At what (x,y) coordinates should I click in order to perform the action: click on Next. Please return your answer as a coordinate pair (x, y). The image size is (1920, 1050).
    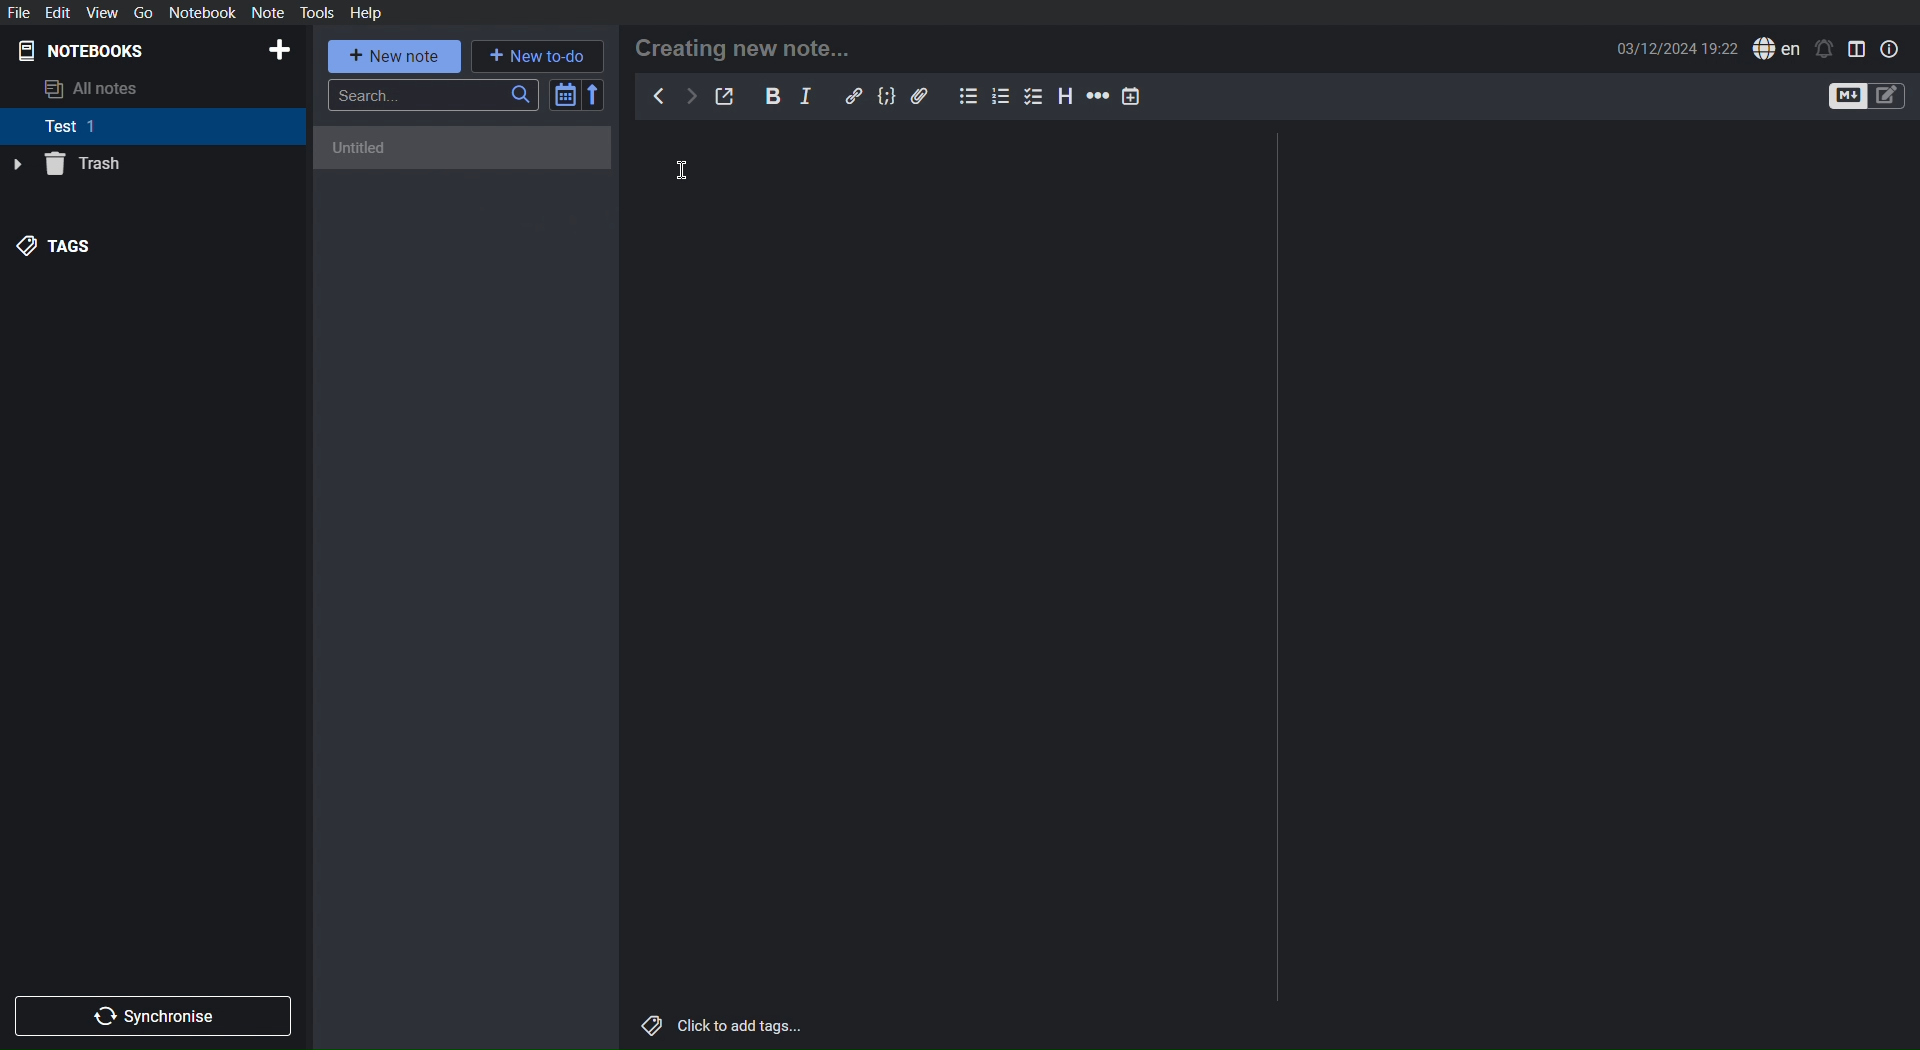
    Looking at the image, I should click on (689, 94).